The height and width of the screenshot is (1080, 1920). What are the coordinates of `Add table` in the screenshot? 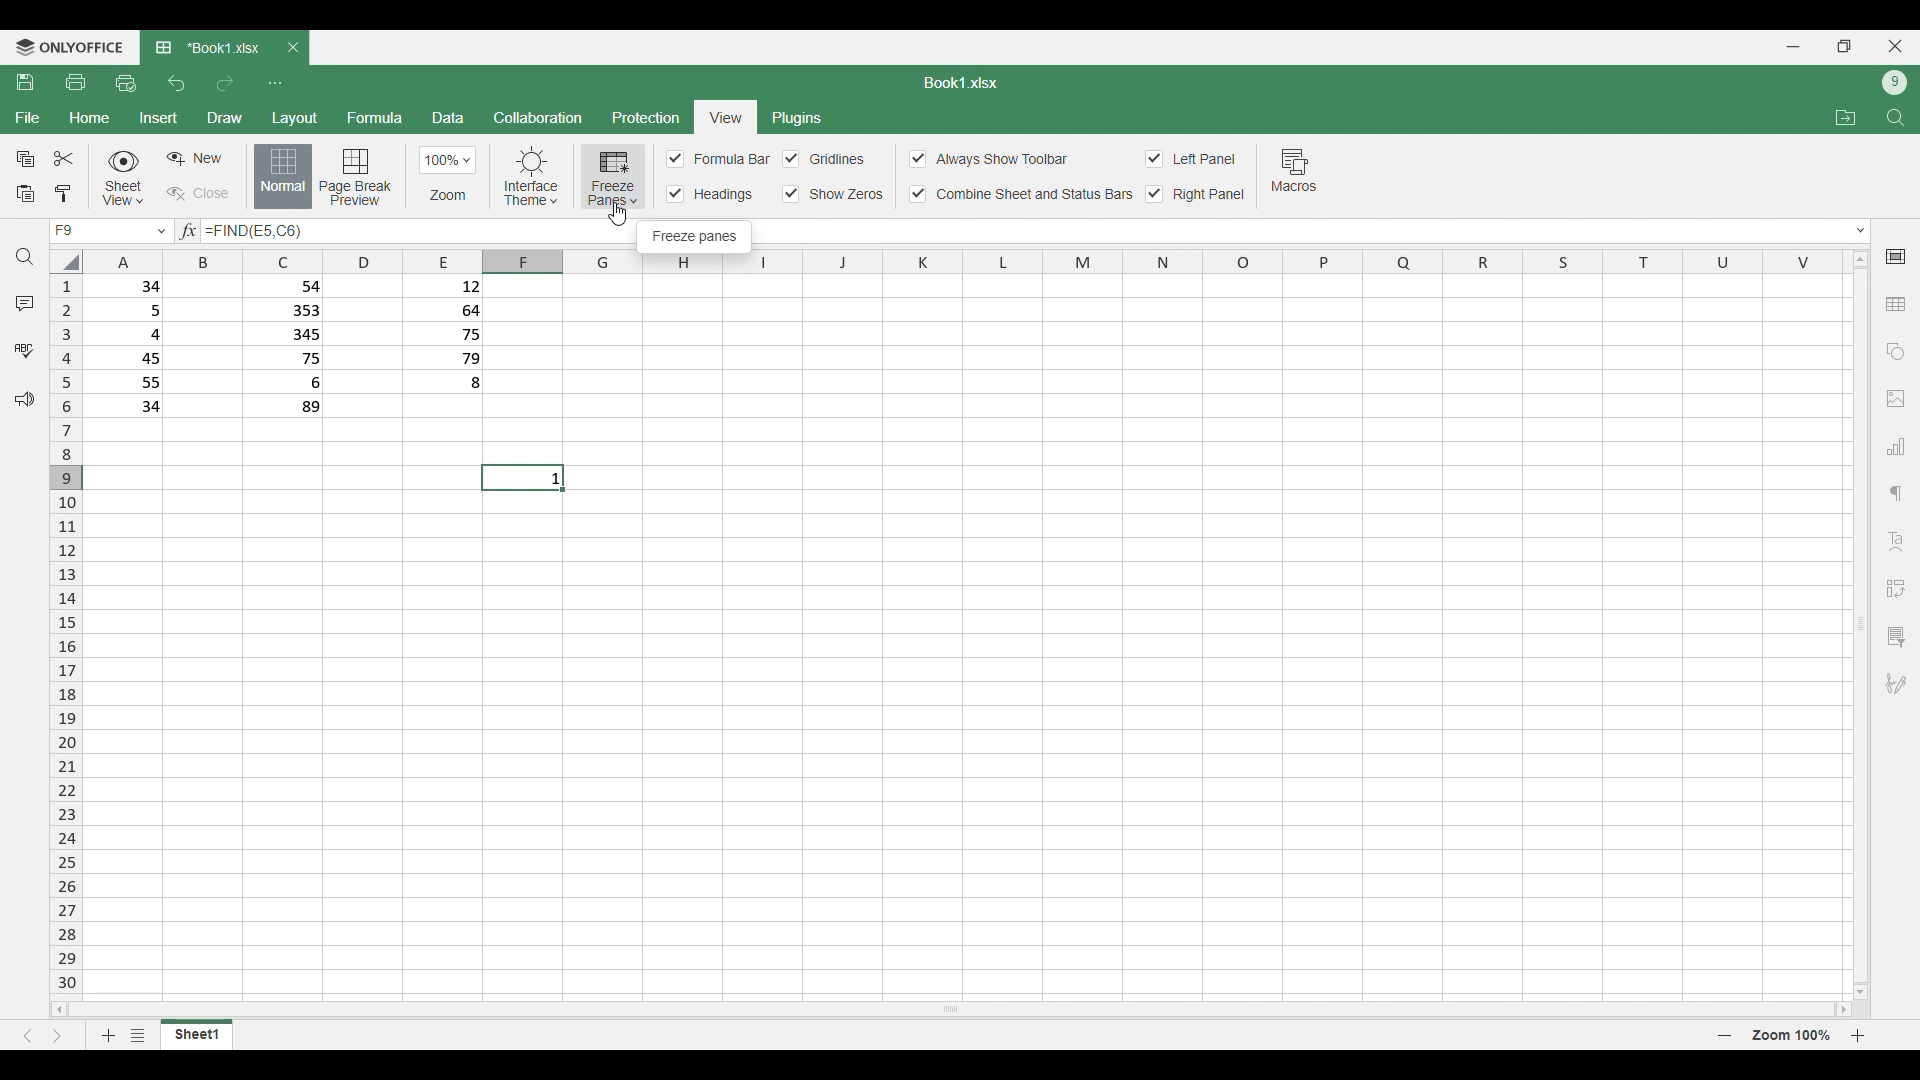 It's located at (1896, 304).